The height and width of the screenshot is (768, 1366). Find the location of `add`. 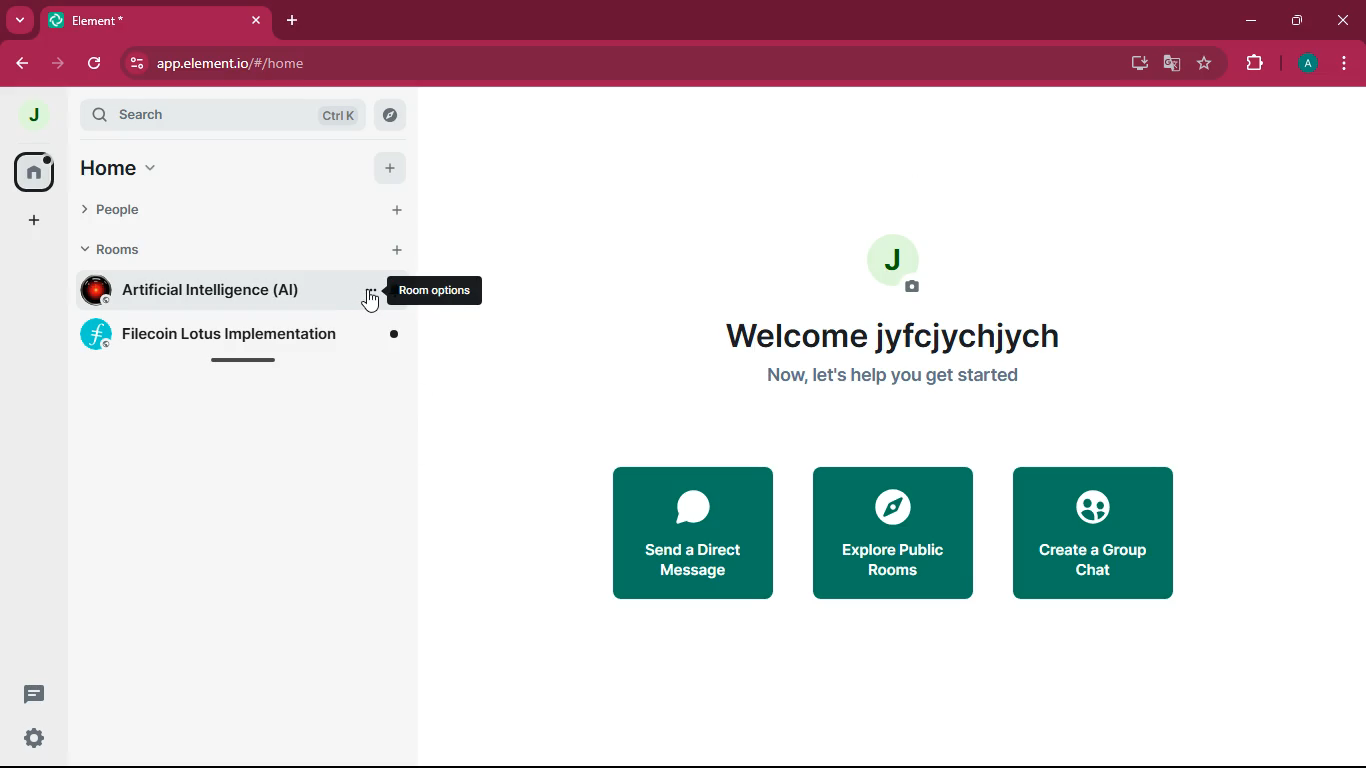

add is located at coordinates (34, 224).